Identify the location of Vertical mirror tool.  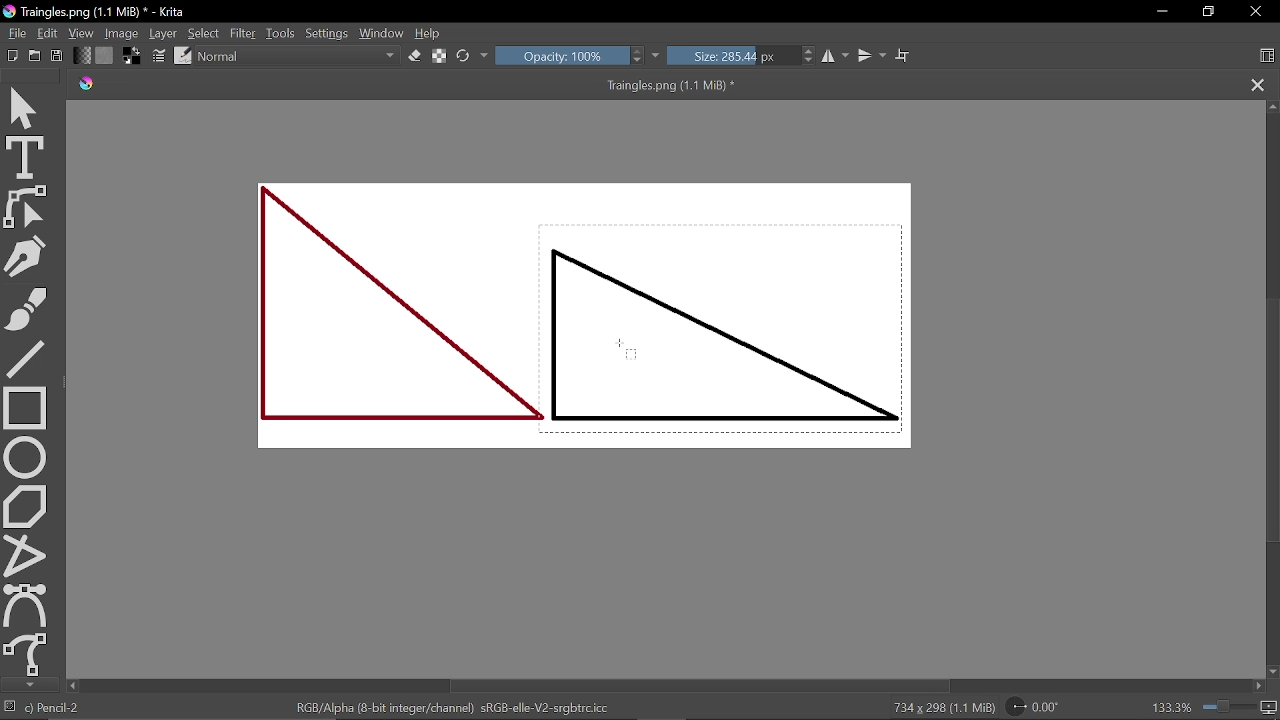
(872, 56).